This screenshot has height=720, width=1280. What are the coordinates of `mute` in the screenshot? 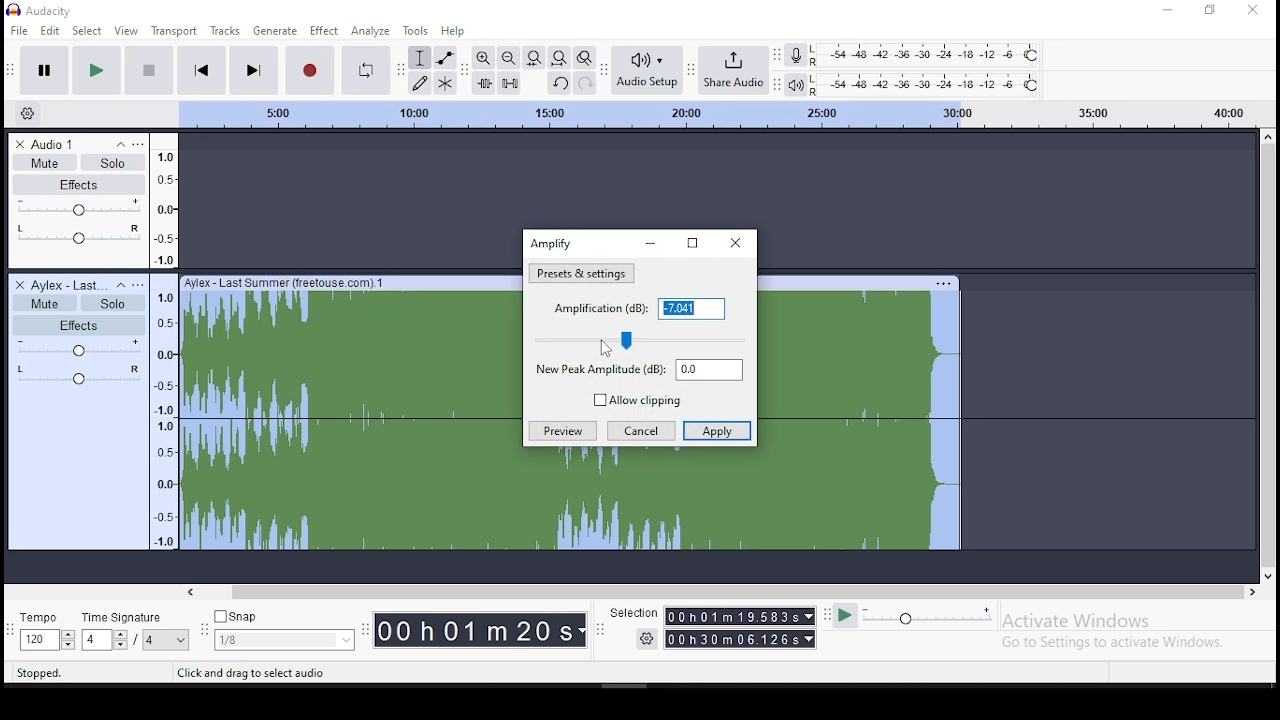 It's located at (43, 162).